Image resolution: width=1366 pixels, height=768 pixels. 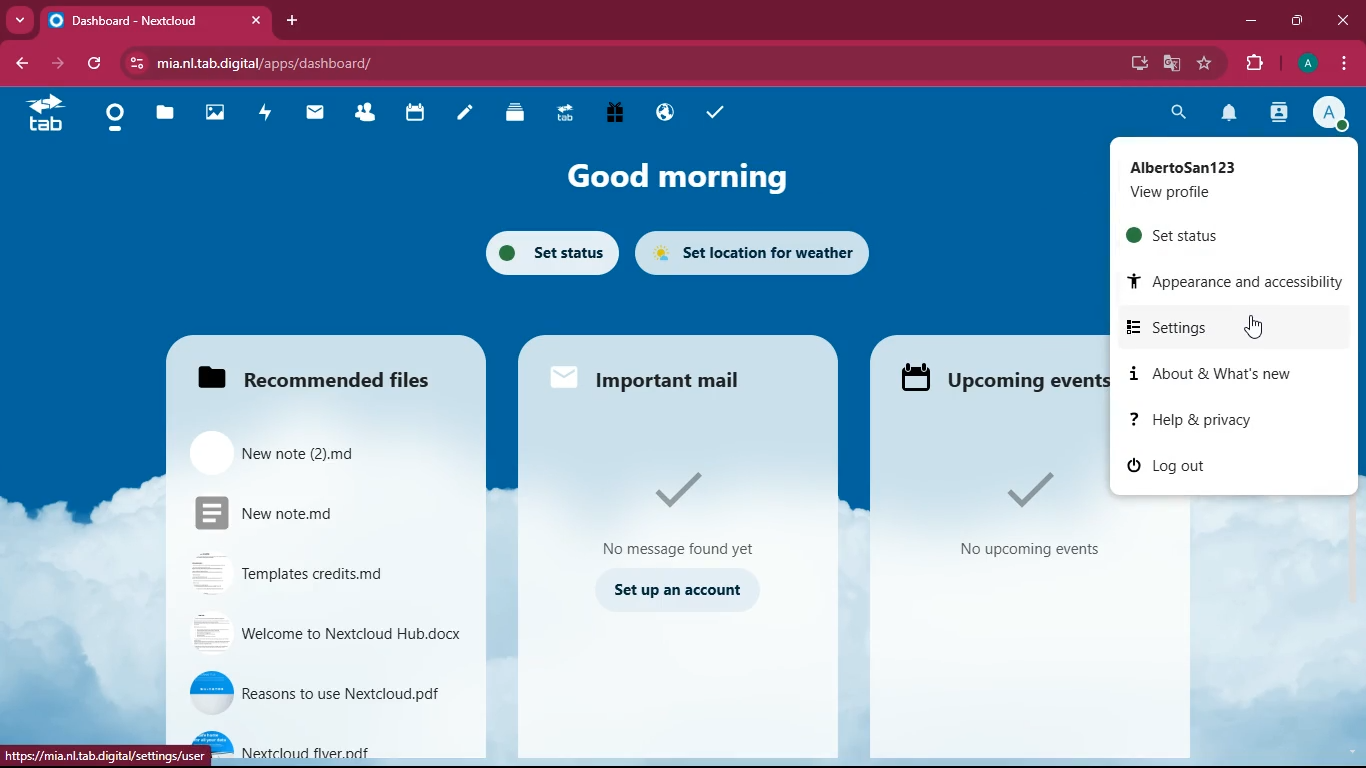 What do you see at coordinates (752, 252) in the screenshot?
I see `set location for weather` at bounding box center [752, 252].